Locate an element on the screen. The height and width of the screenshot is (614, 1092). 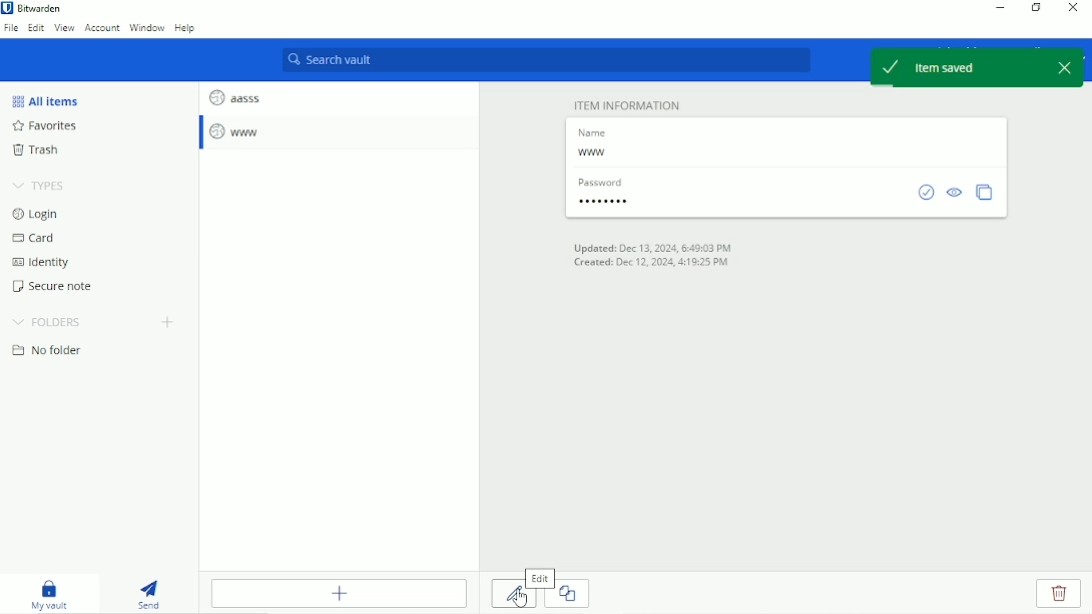
No folder is located at coordinates (47, 351).